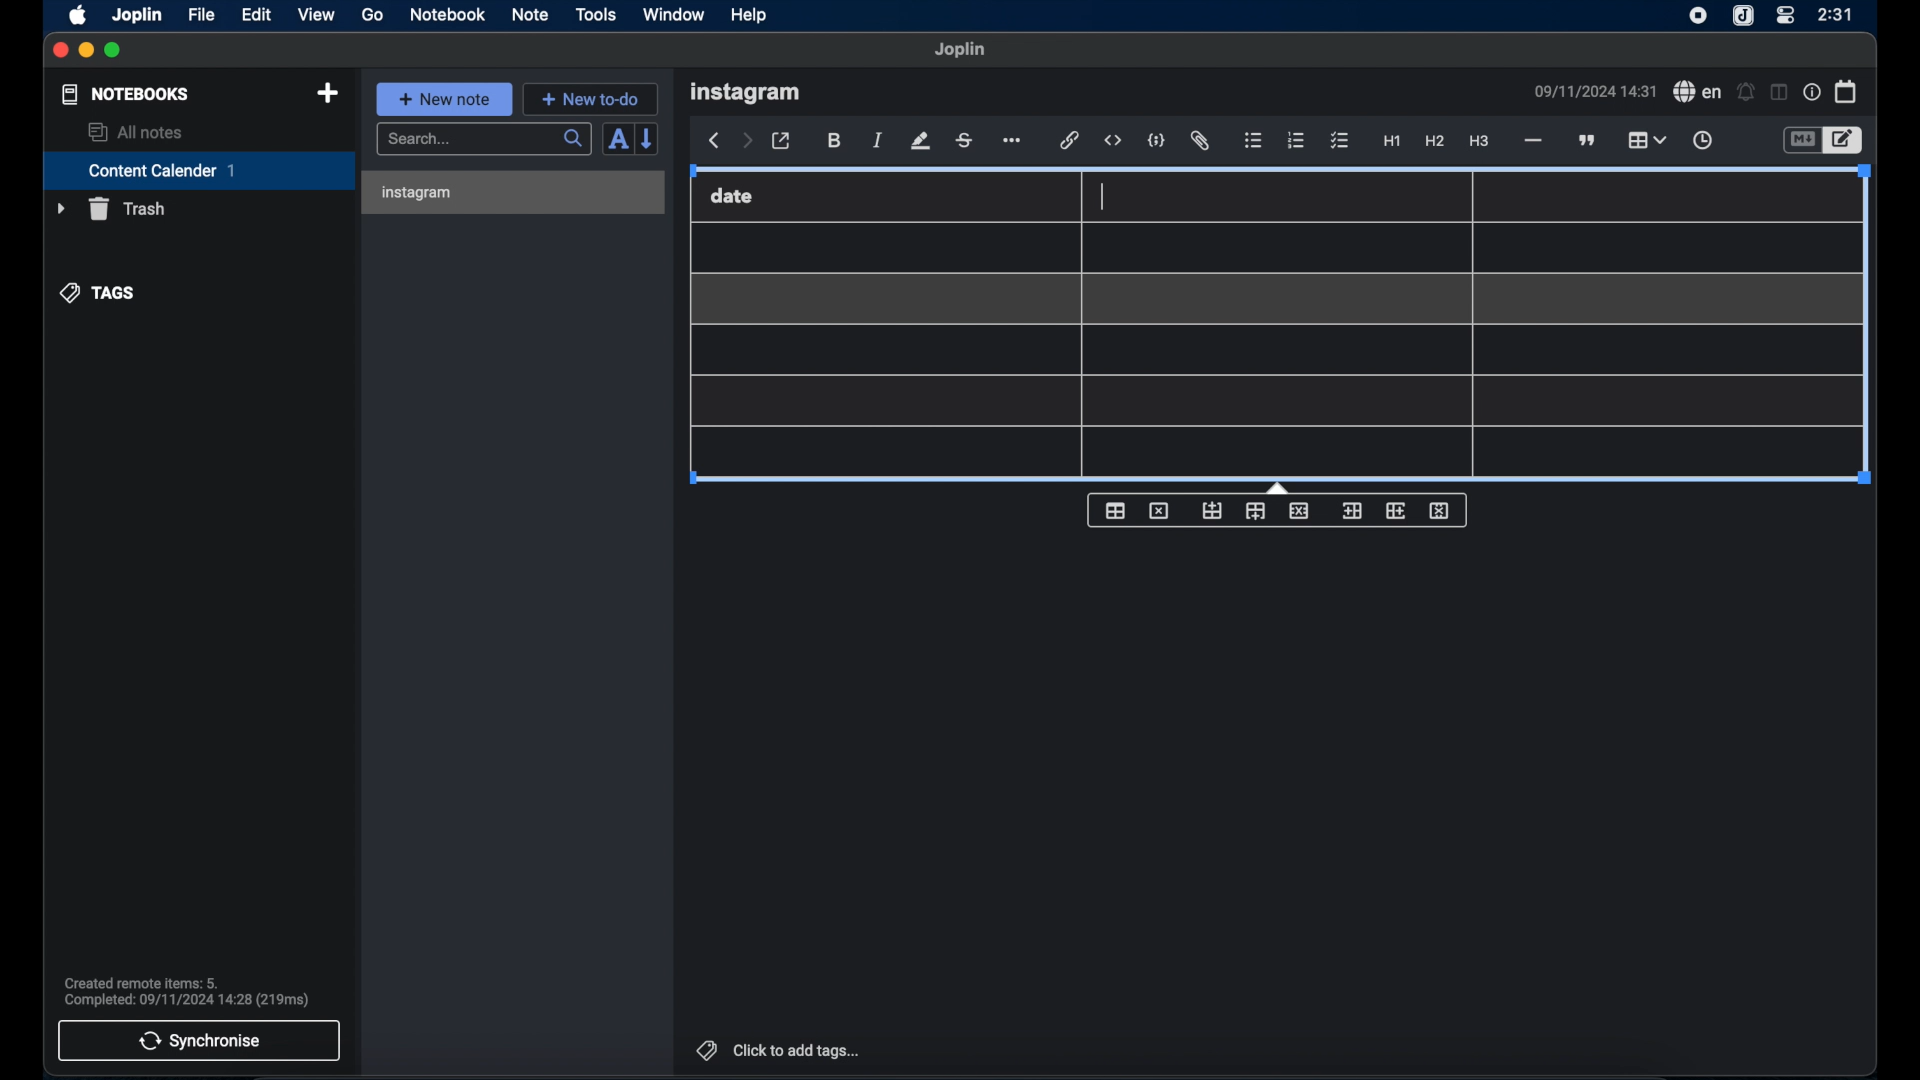 This screenshot has width=1920, height=1080. What do you see at coordinates (781, 141) in the screenshot?
I see `toggle external editor` at bounding box center [781, 141].